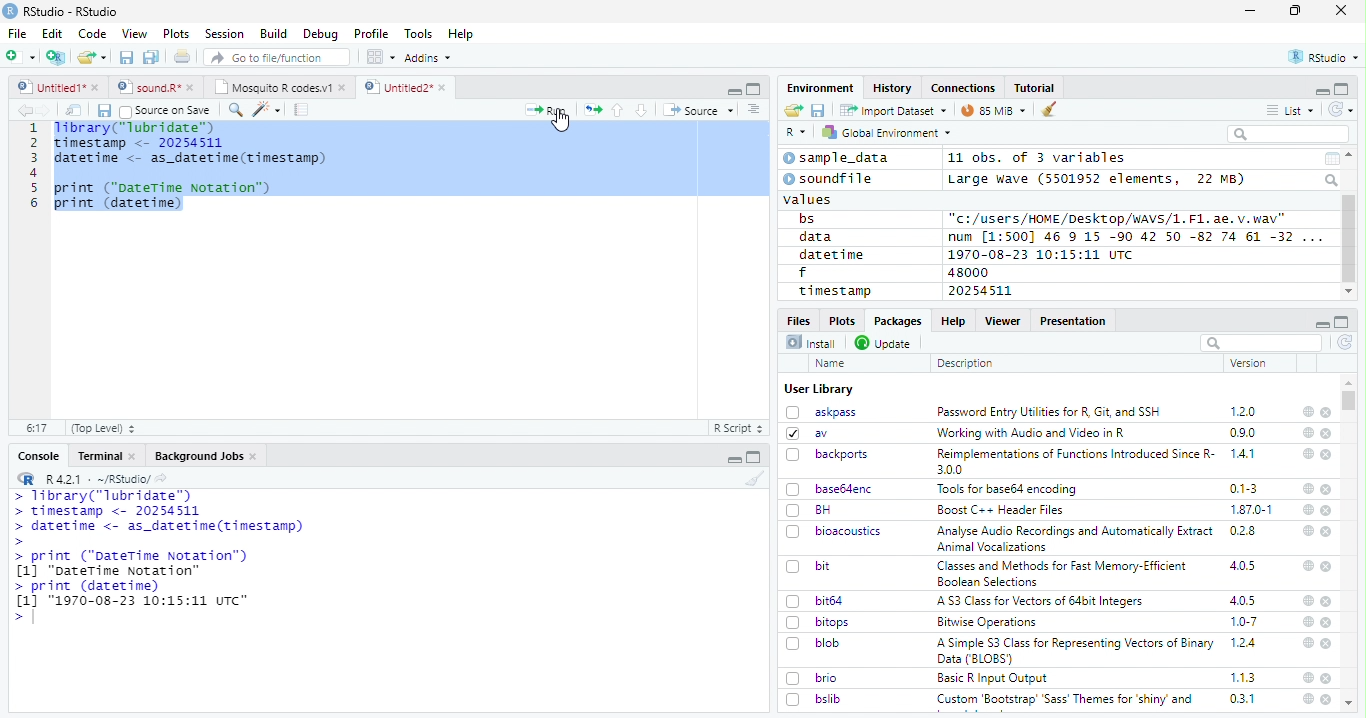 This screenshot has width=1366, height=718. I want to click on 1.2.4, so click(1245, 642).